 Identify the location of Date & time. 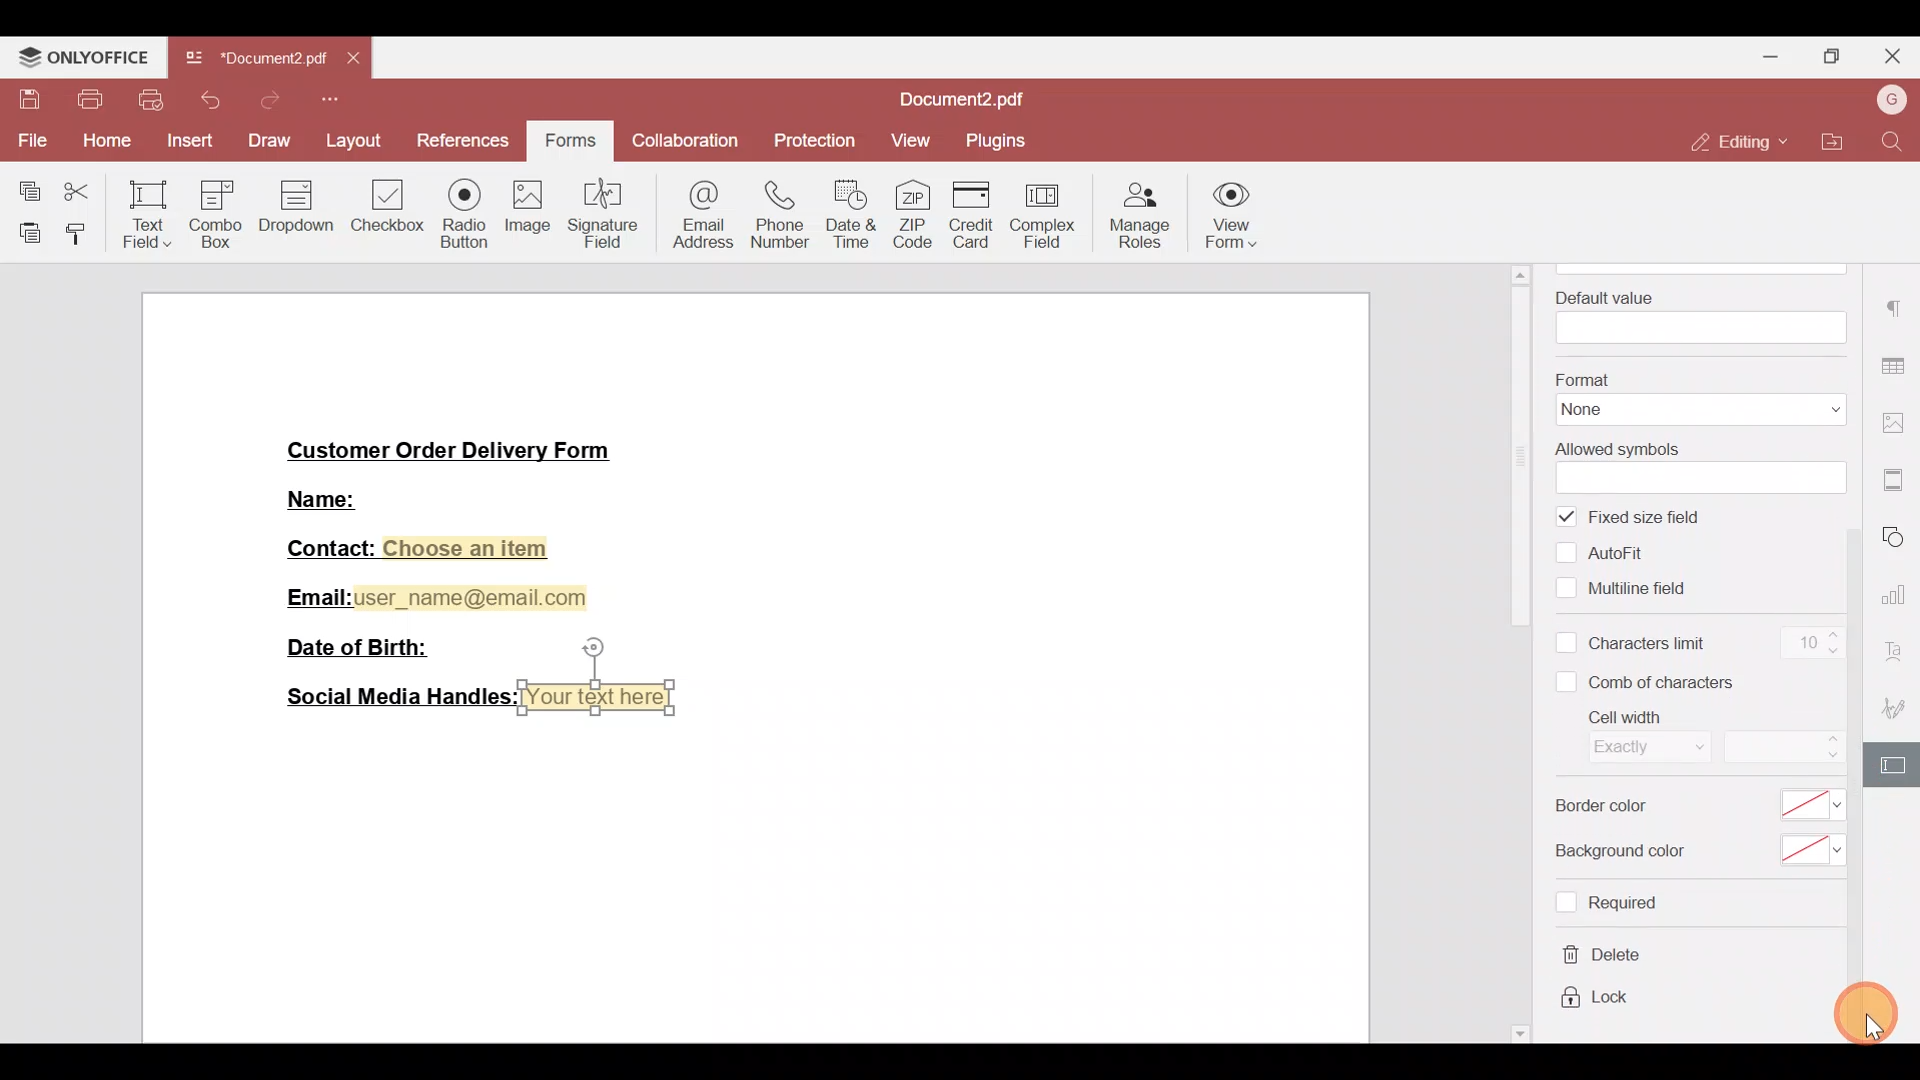
(850, 213).